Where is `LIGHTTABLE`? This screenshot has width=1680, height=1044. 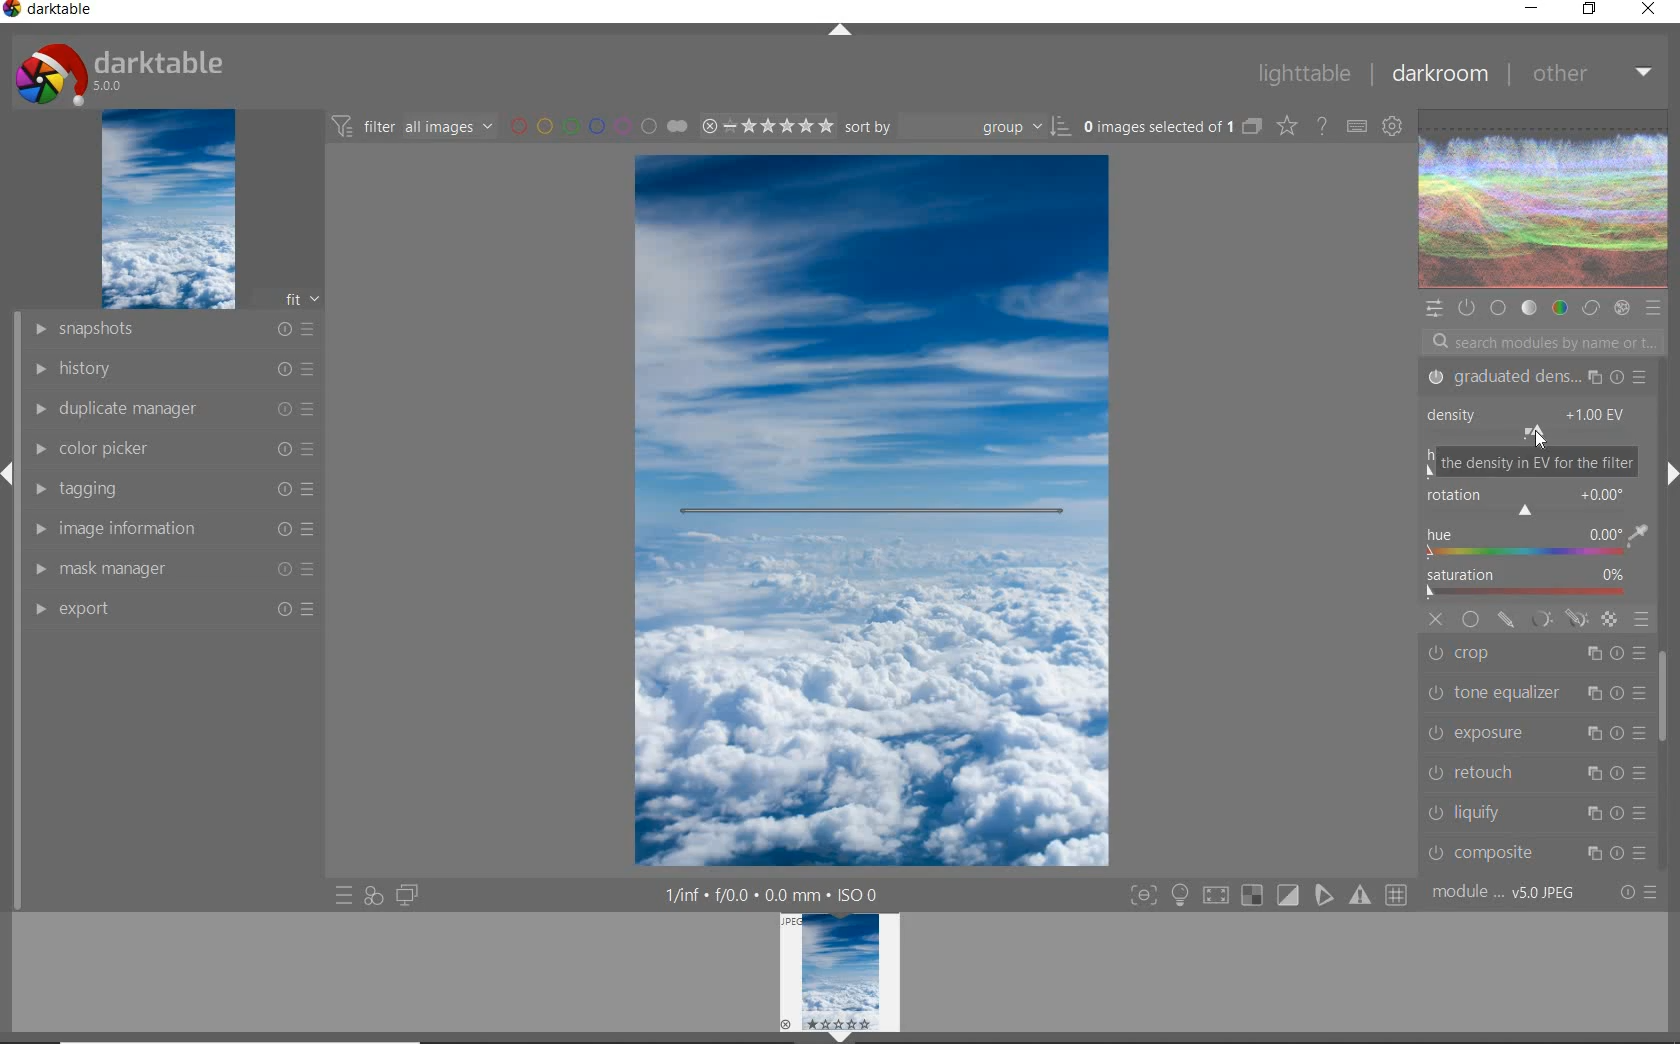 LIGHTTABLE is located at coordinates (1302, 72).